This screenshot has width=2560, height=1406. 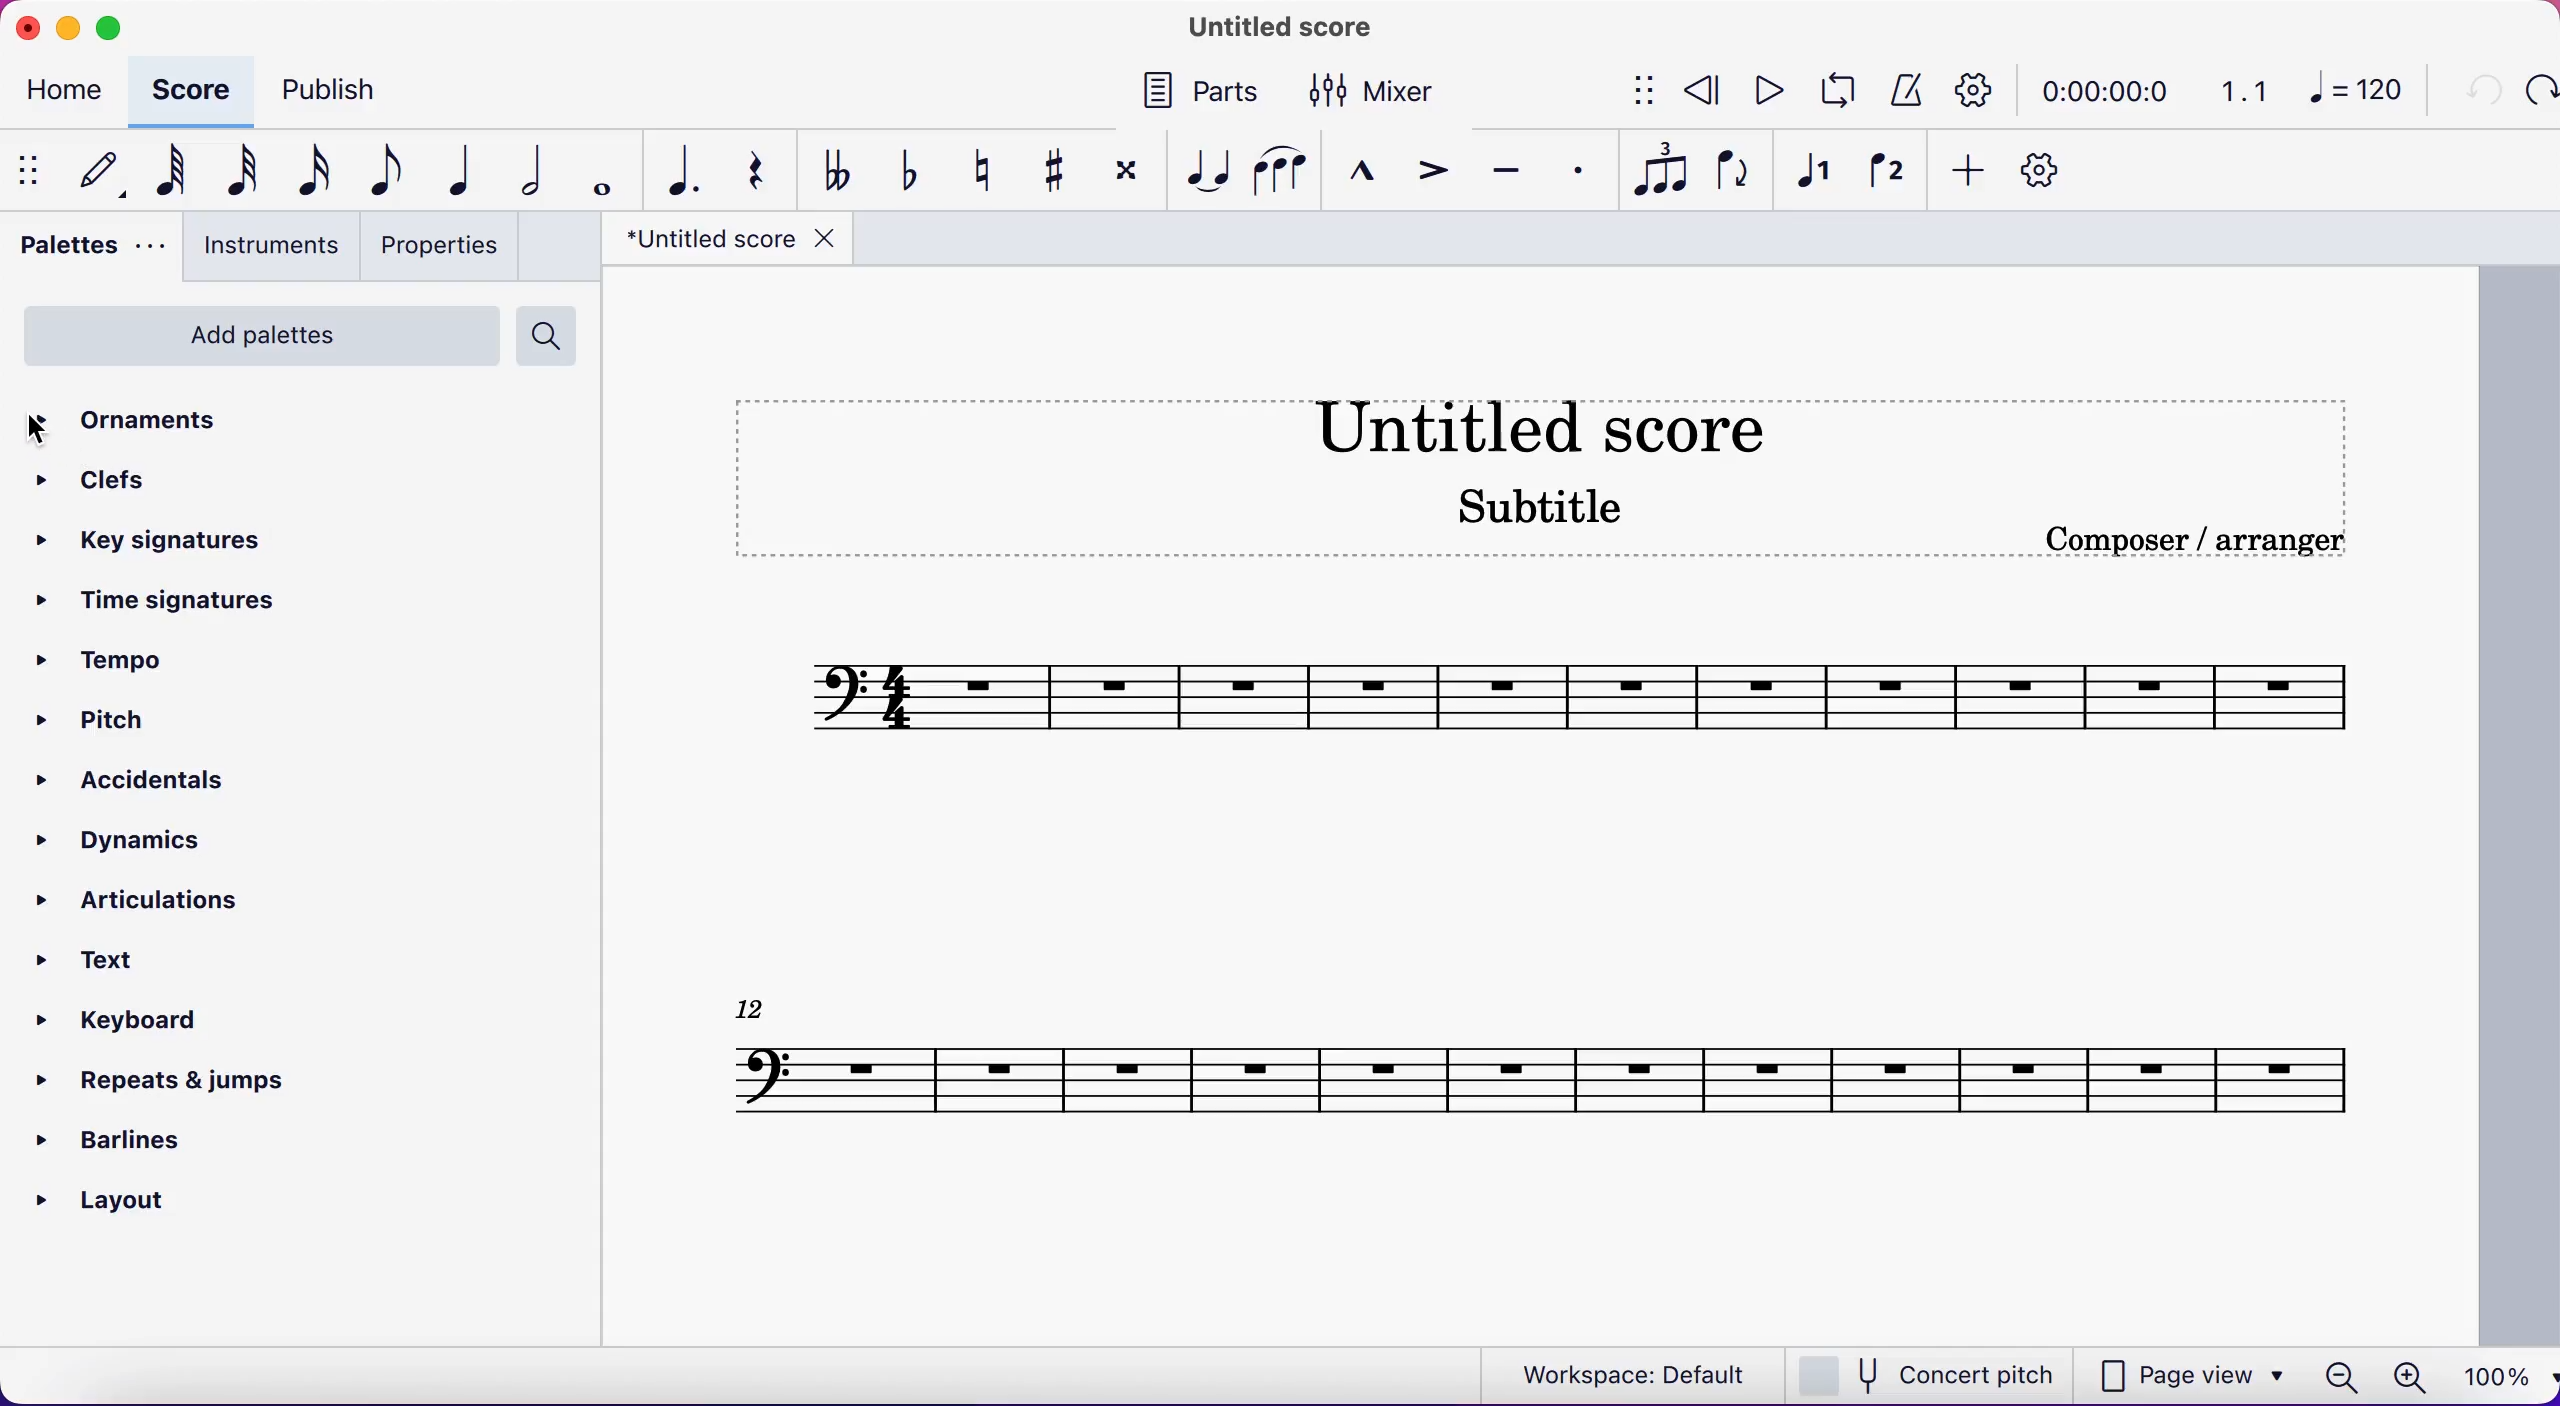 What do you see at coordinates (125, 1024) in the screenshot?
I see `keyboard` at bounding box center [125, 1024].